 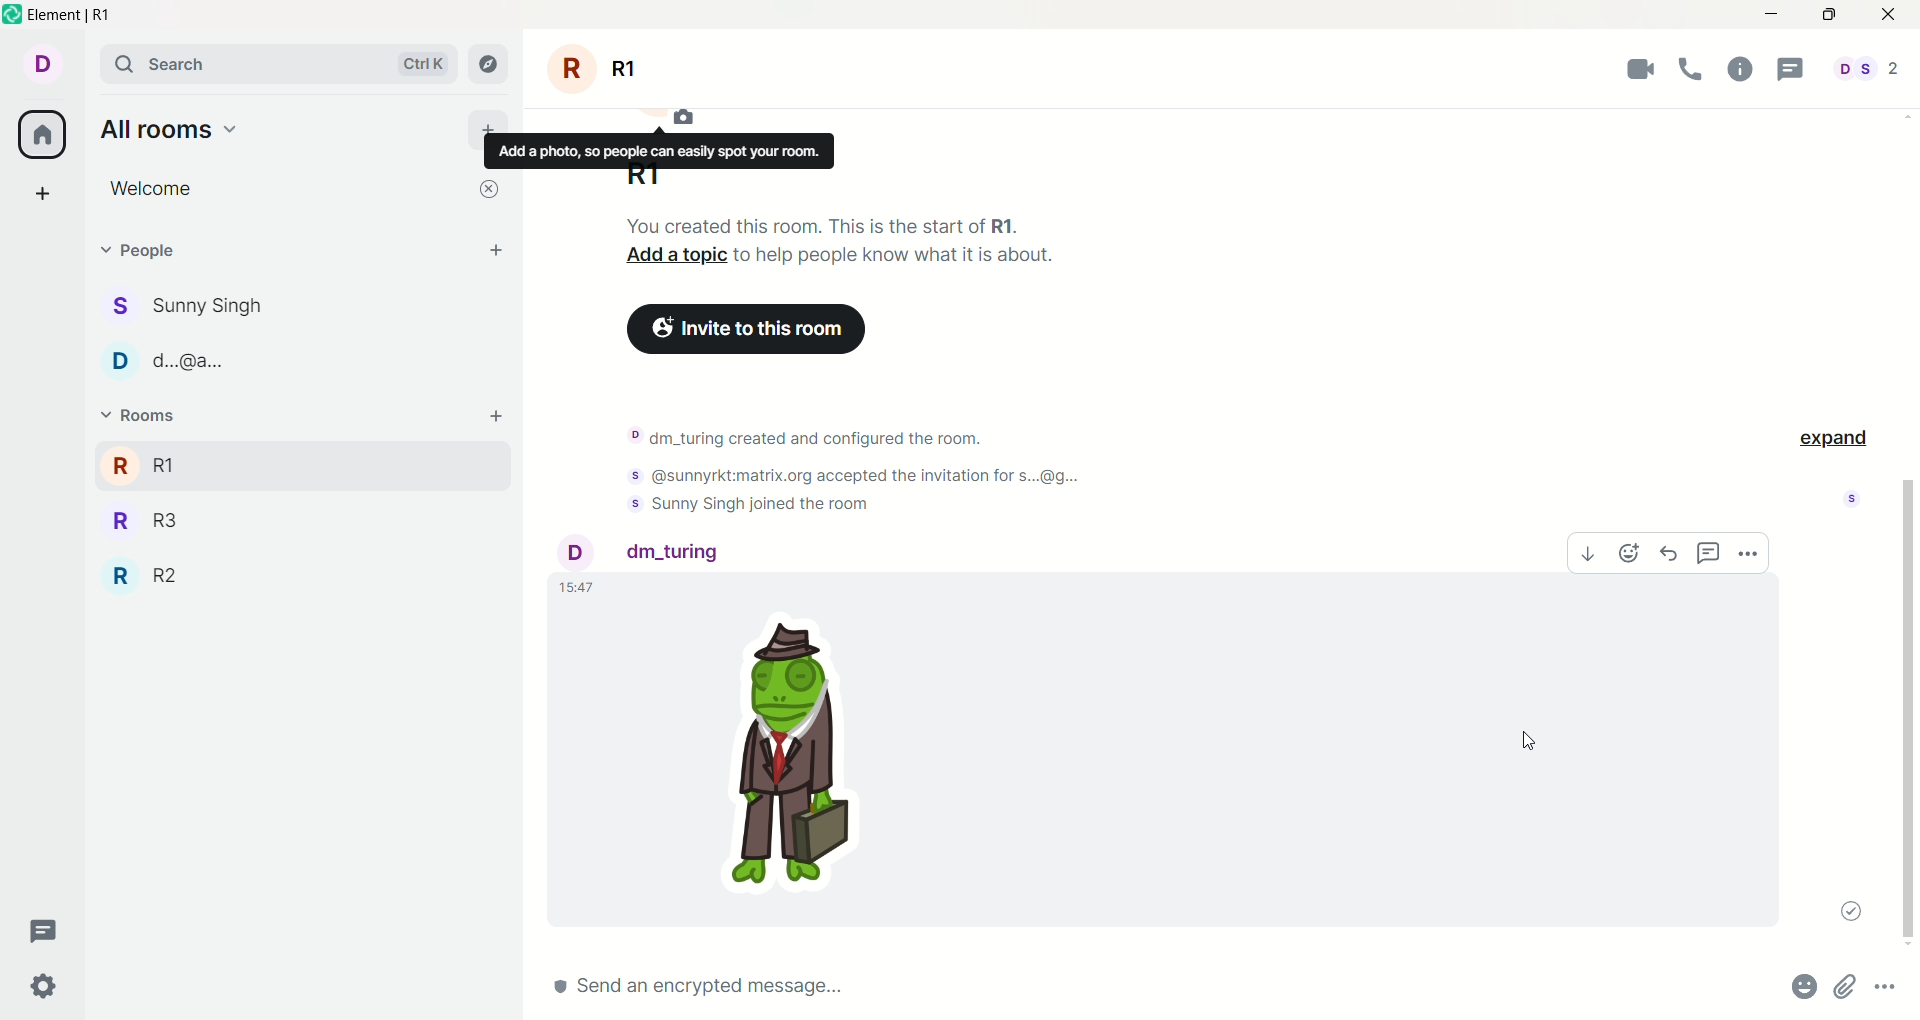 What do you see at coordinates (1884, 986) in the screenshot?
I see `More options` at bounding box center [1884, 986].